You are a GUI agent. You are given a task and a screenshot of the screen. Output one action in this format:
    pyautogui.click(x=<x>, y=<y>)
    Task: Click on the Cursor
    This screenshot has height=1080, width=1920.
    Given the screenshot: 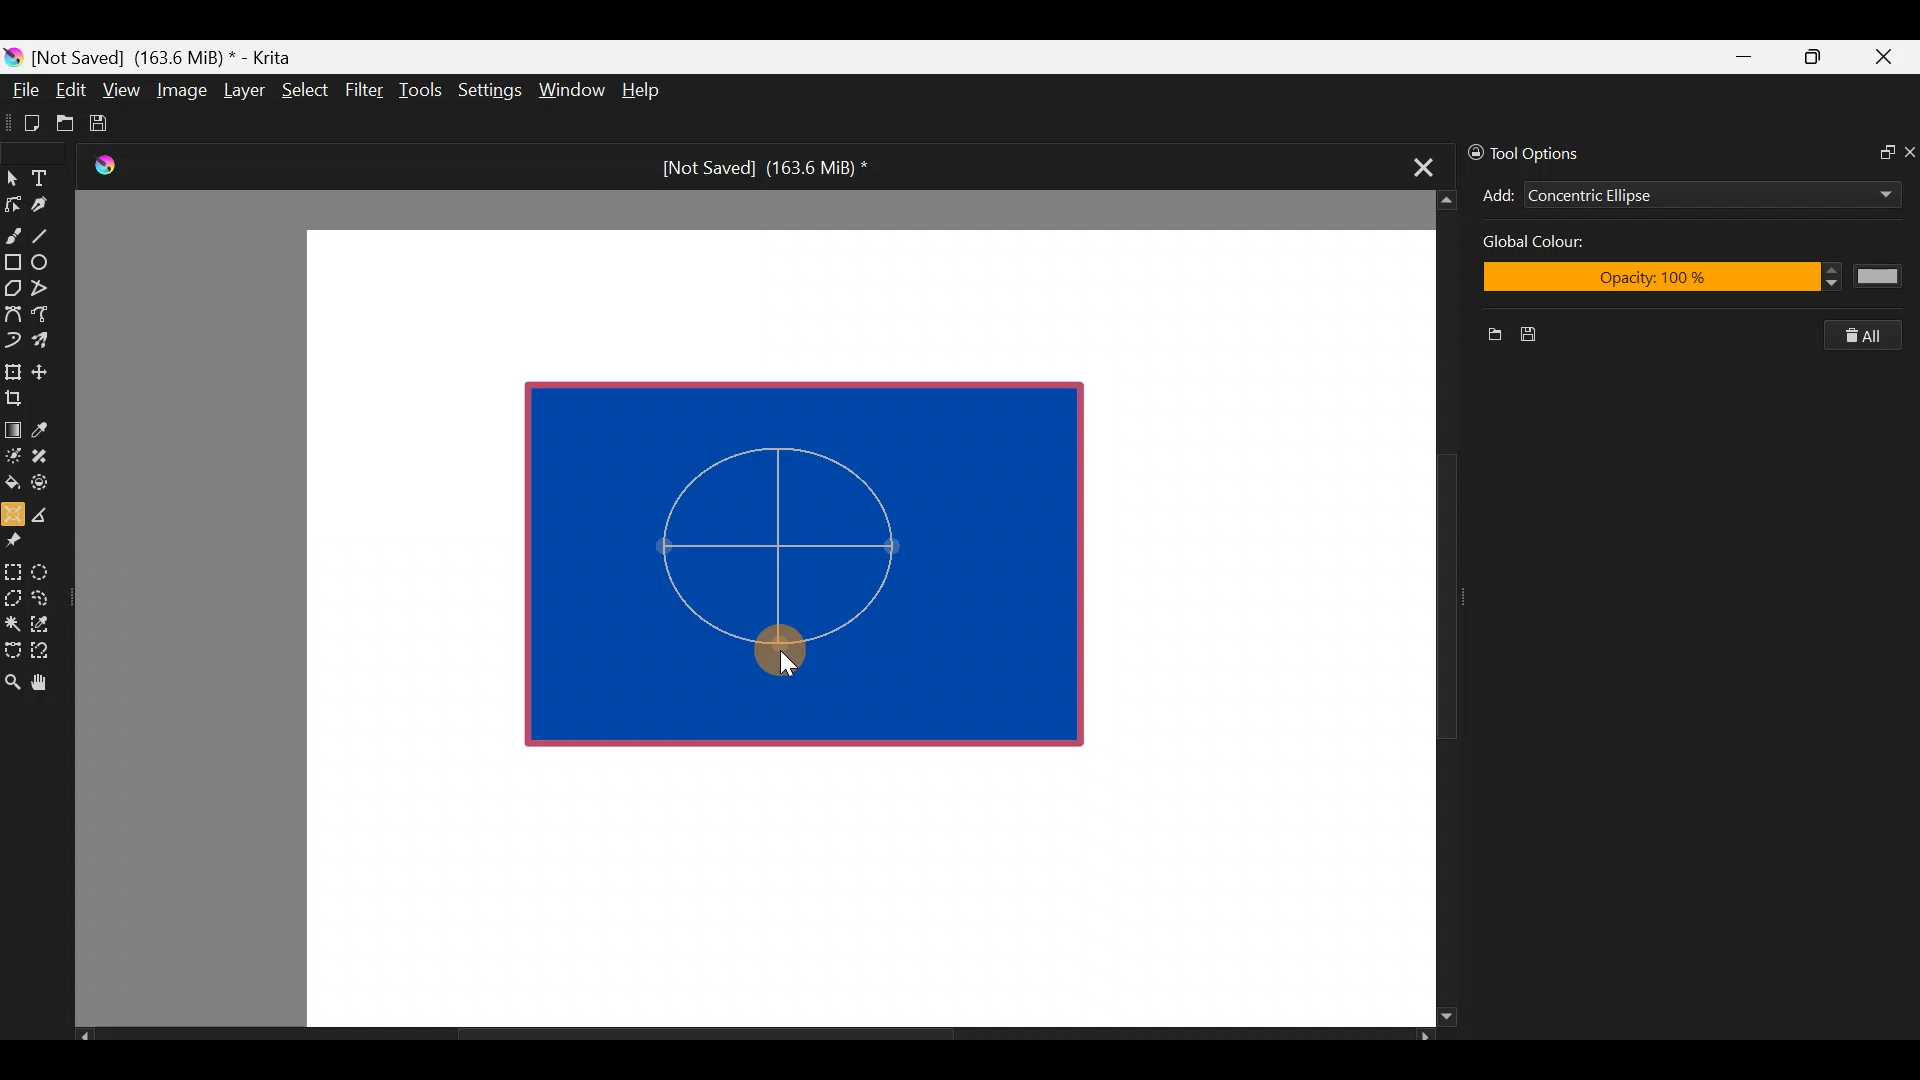 What is the action you would take?
    pyautogui.click(x=794, y=656)
    